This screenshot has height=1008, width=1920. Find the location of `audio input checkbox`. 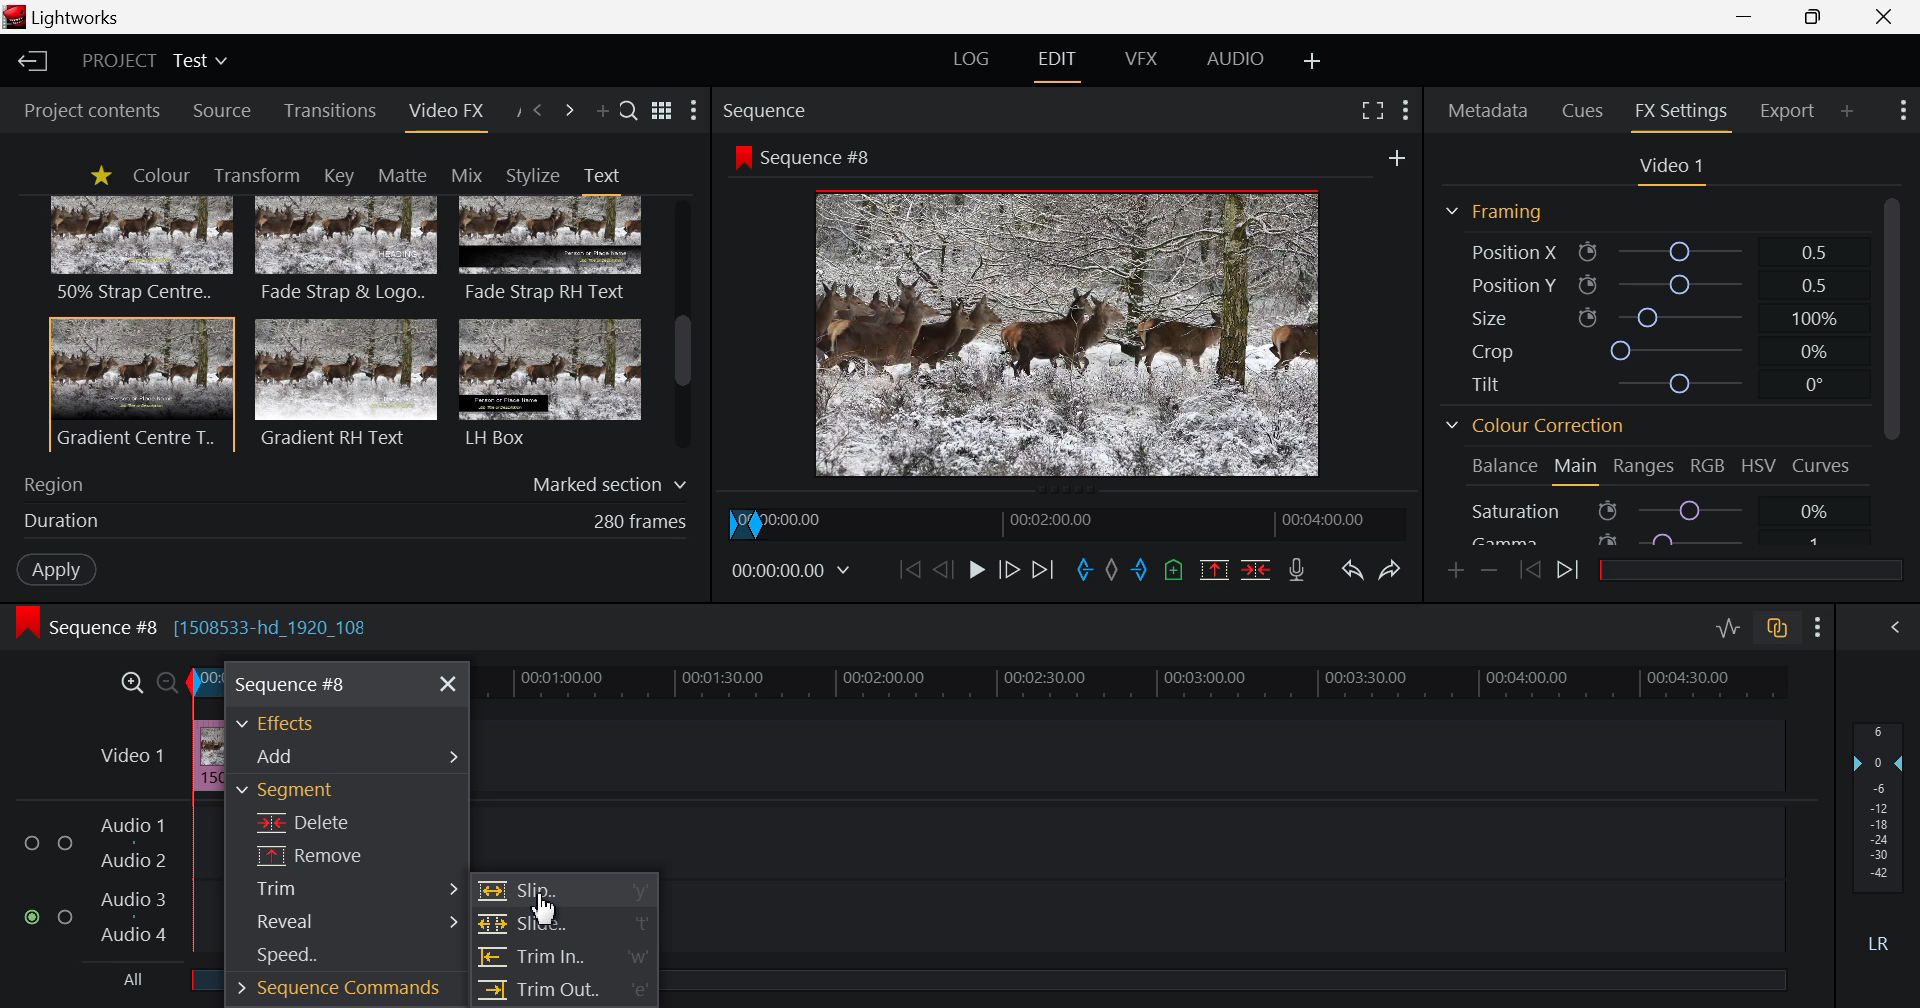

audio input checkbox is located at coordinates (45, 883).